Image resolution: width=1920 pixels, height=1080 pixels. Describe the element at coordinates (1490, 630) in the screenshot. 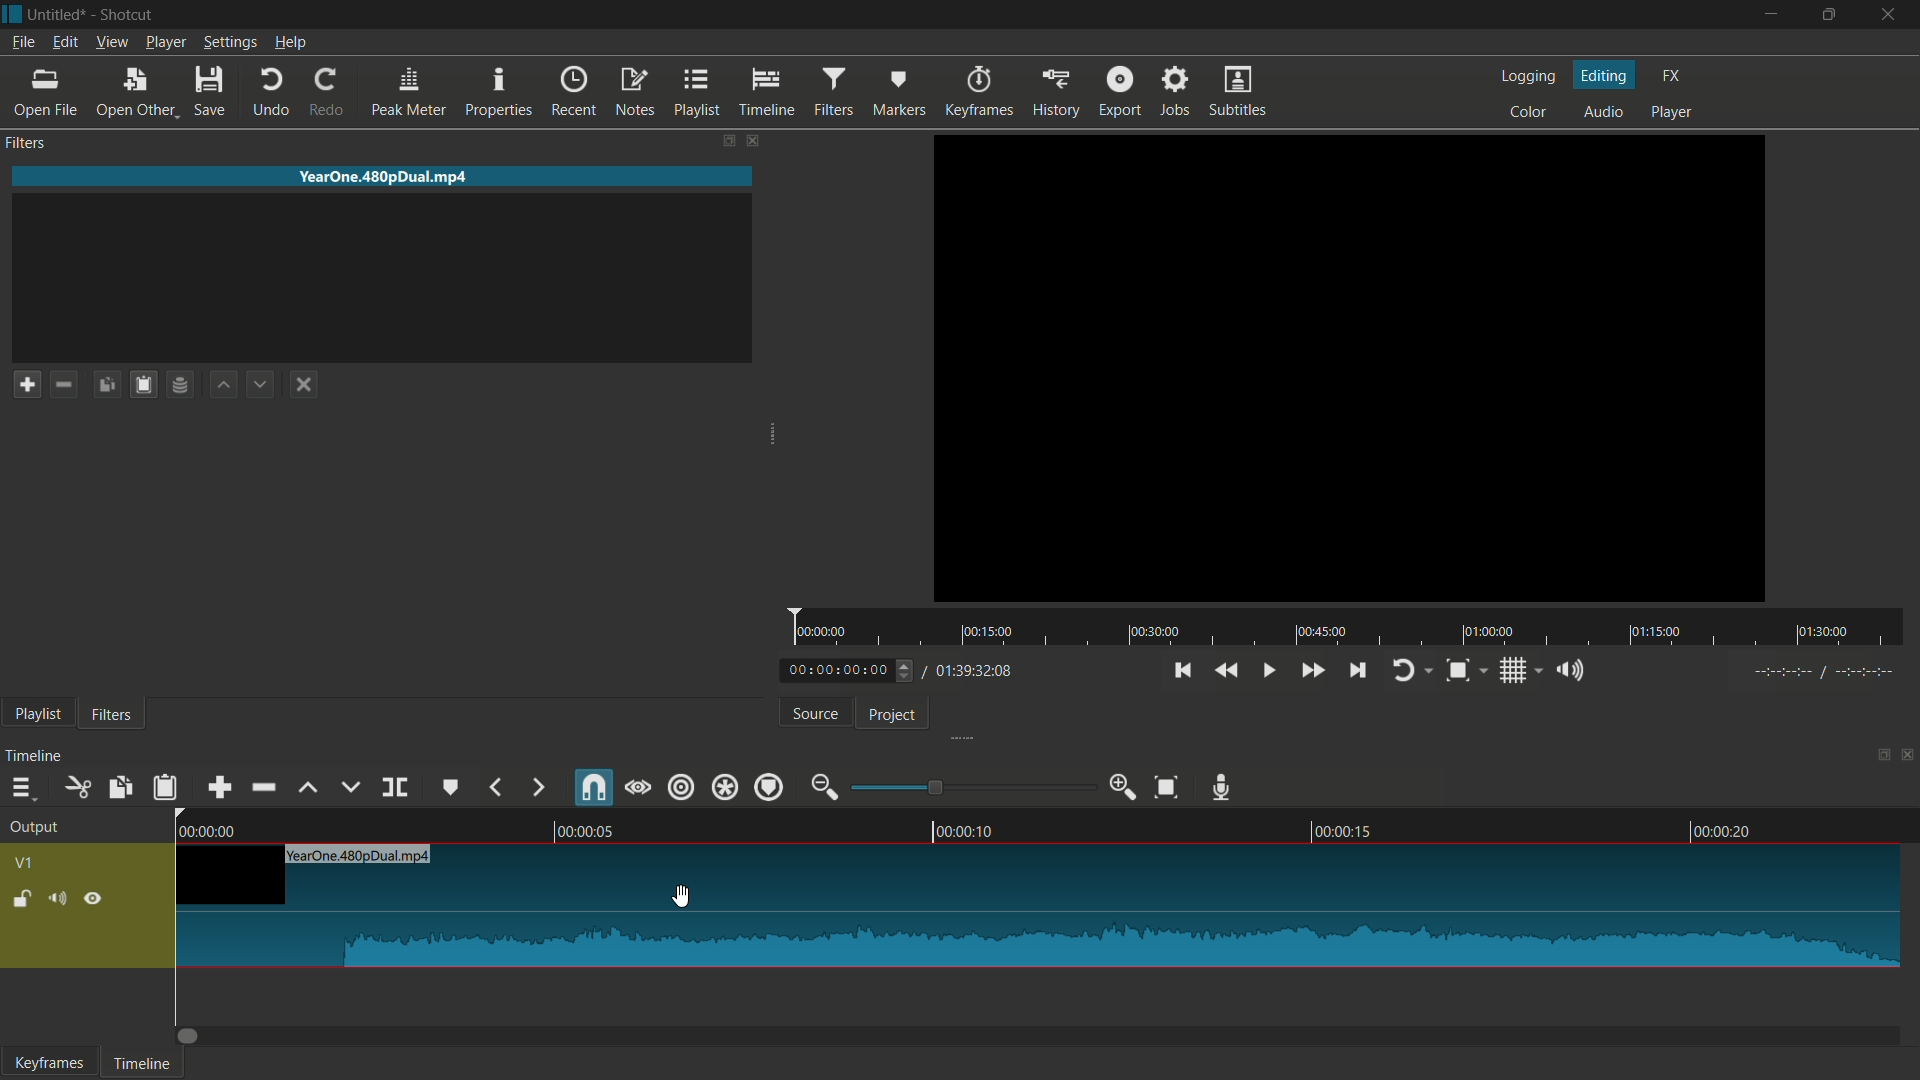

I see `01:00:00` at that location.